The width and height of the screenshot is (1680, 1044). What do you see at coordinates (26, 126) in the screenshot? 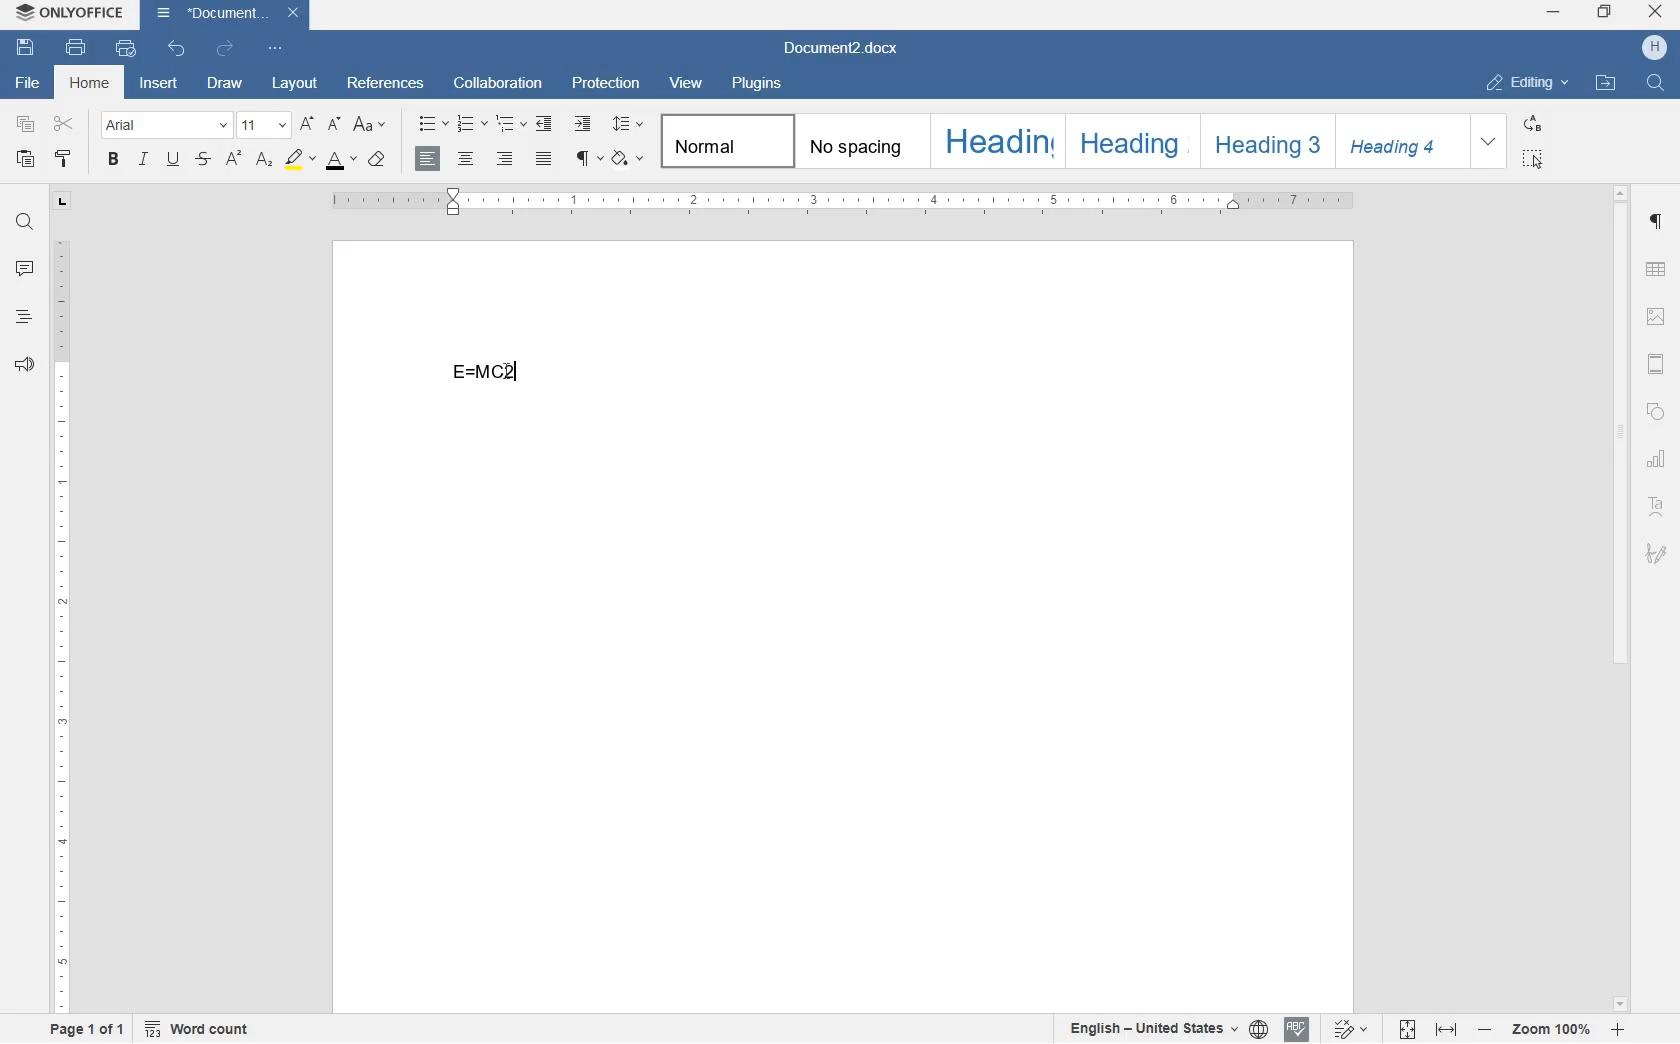
I see `copy` at bounding box center [26, 126].